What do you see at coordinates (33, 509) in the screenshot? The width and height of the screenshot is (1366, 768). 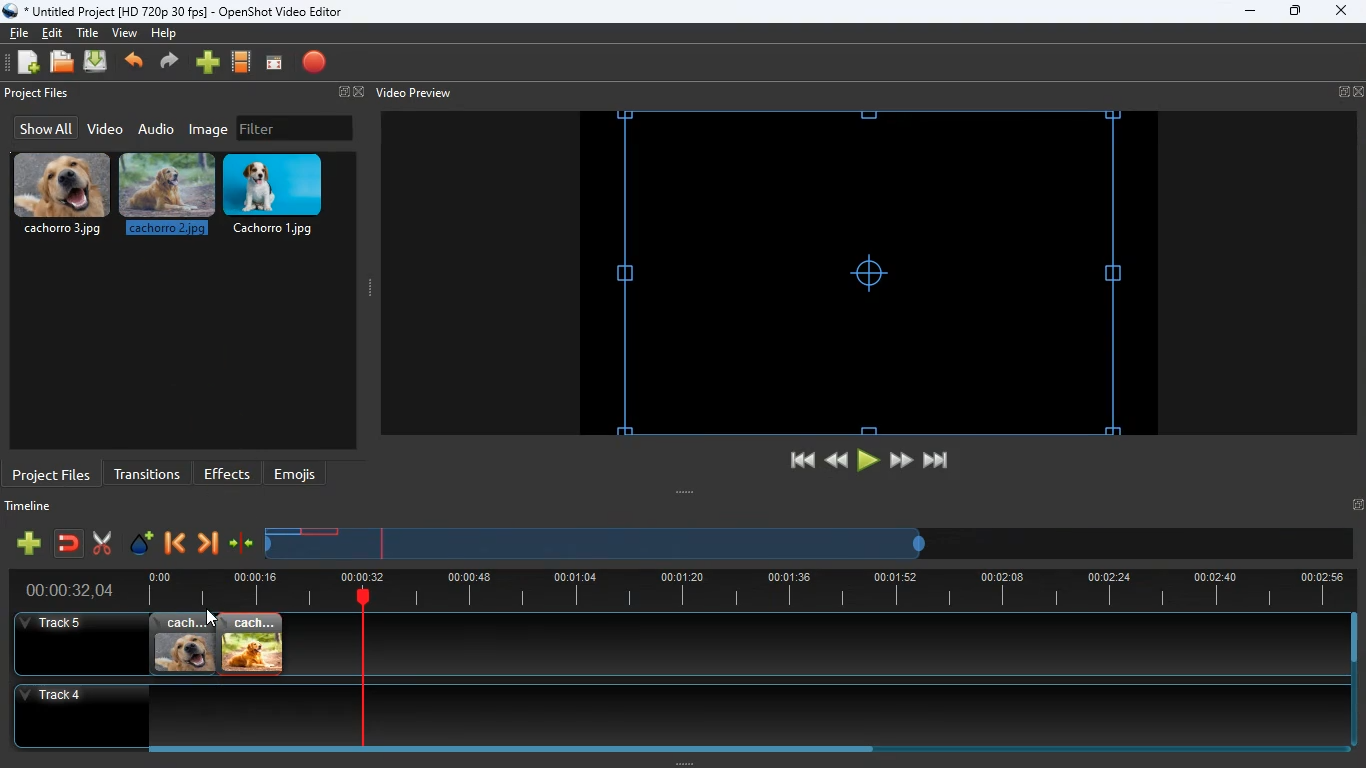 I see `timeline` at bounding box center [33, 509].